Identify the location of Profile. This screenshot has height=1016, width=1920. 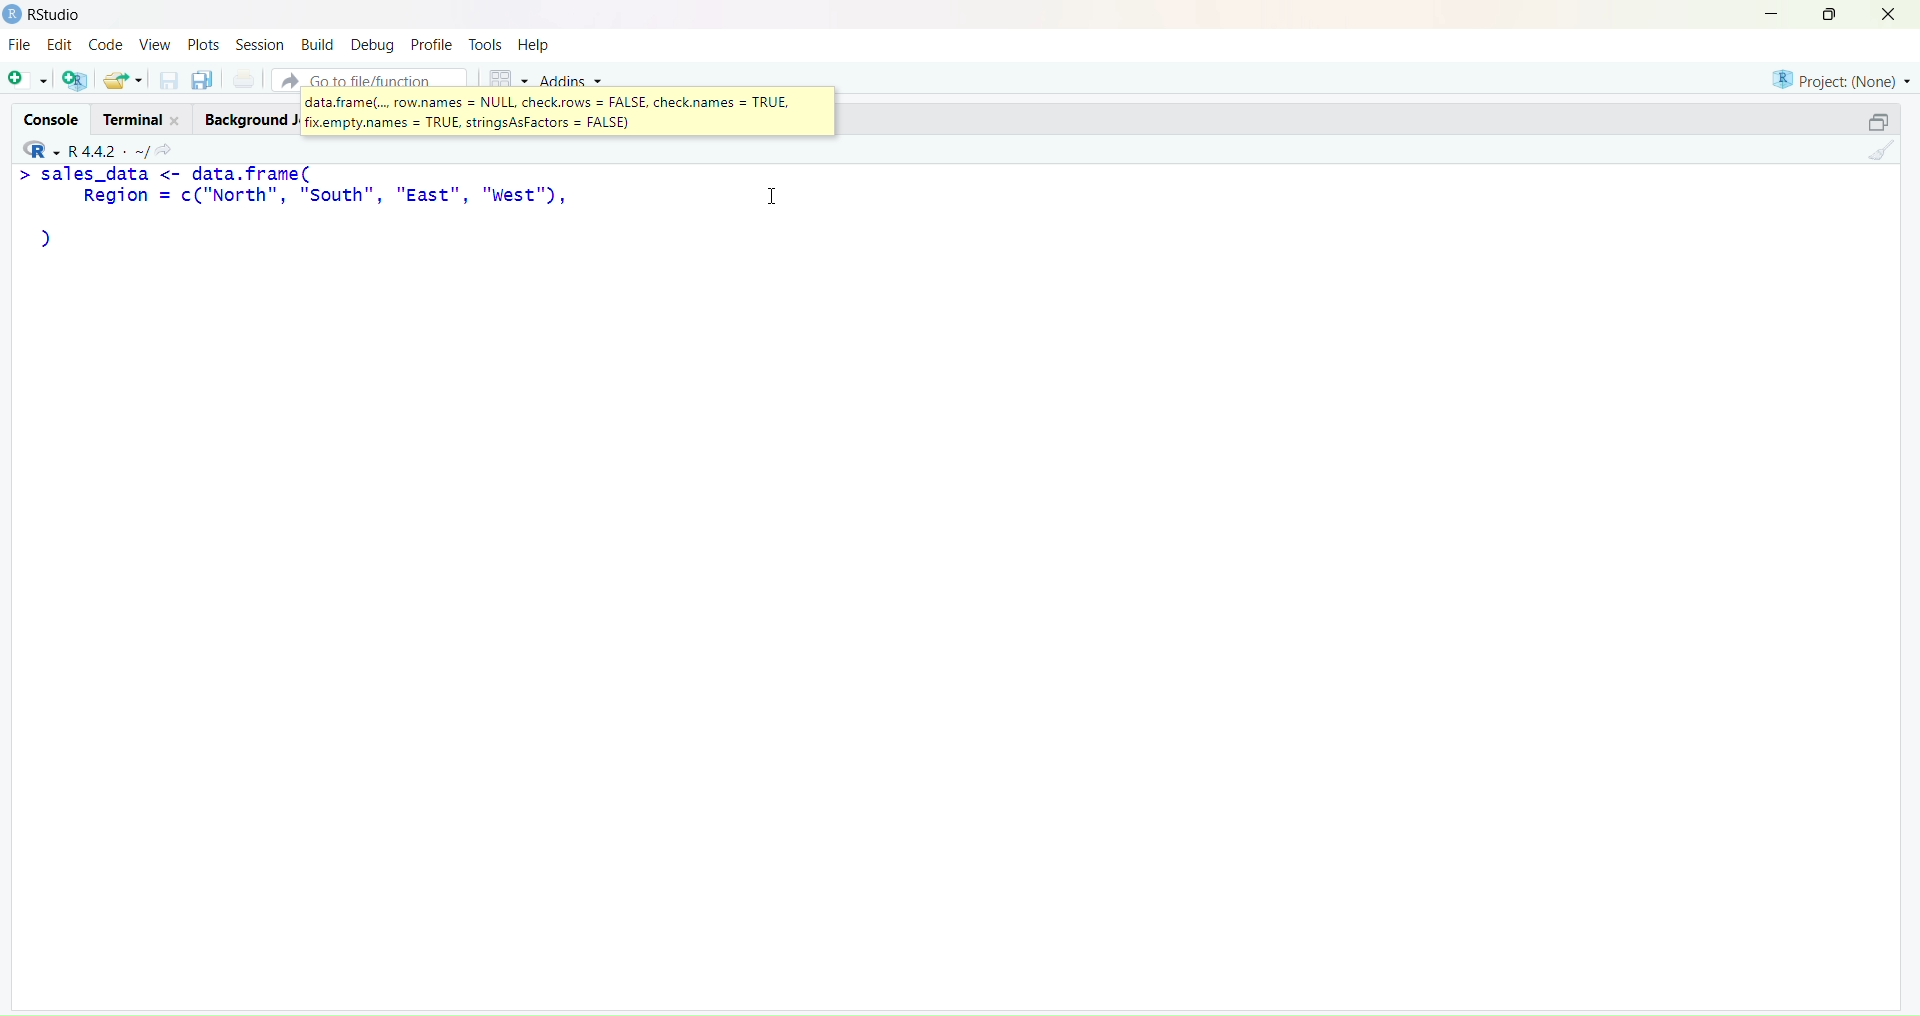
(432, 46).